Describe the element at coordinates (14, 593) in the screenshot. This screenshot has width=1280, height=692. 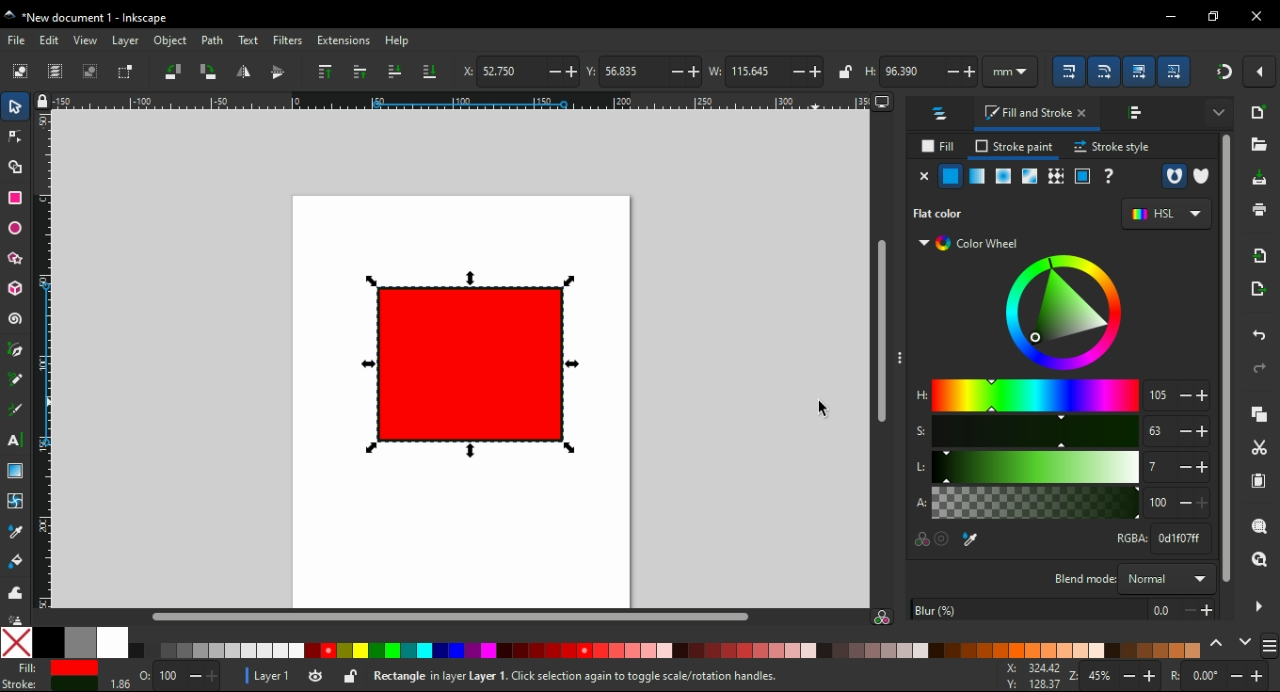
I see `tweak tool` at that location.